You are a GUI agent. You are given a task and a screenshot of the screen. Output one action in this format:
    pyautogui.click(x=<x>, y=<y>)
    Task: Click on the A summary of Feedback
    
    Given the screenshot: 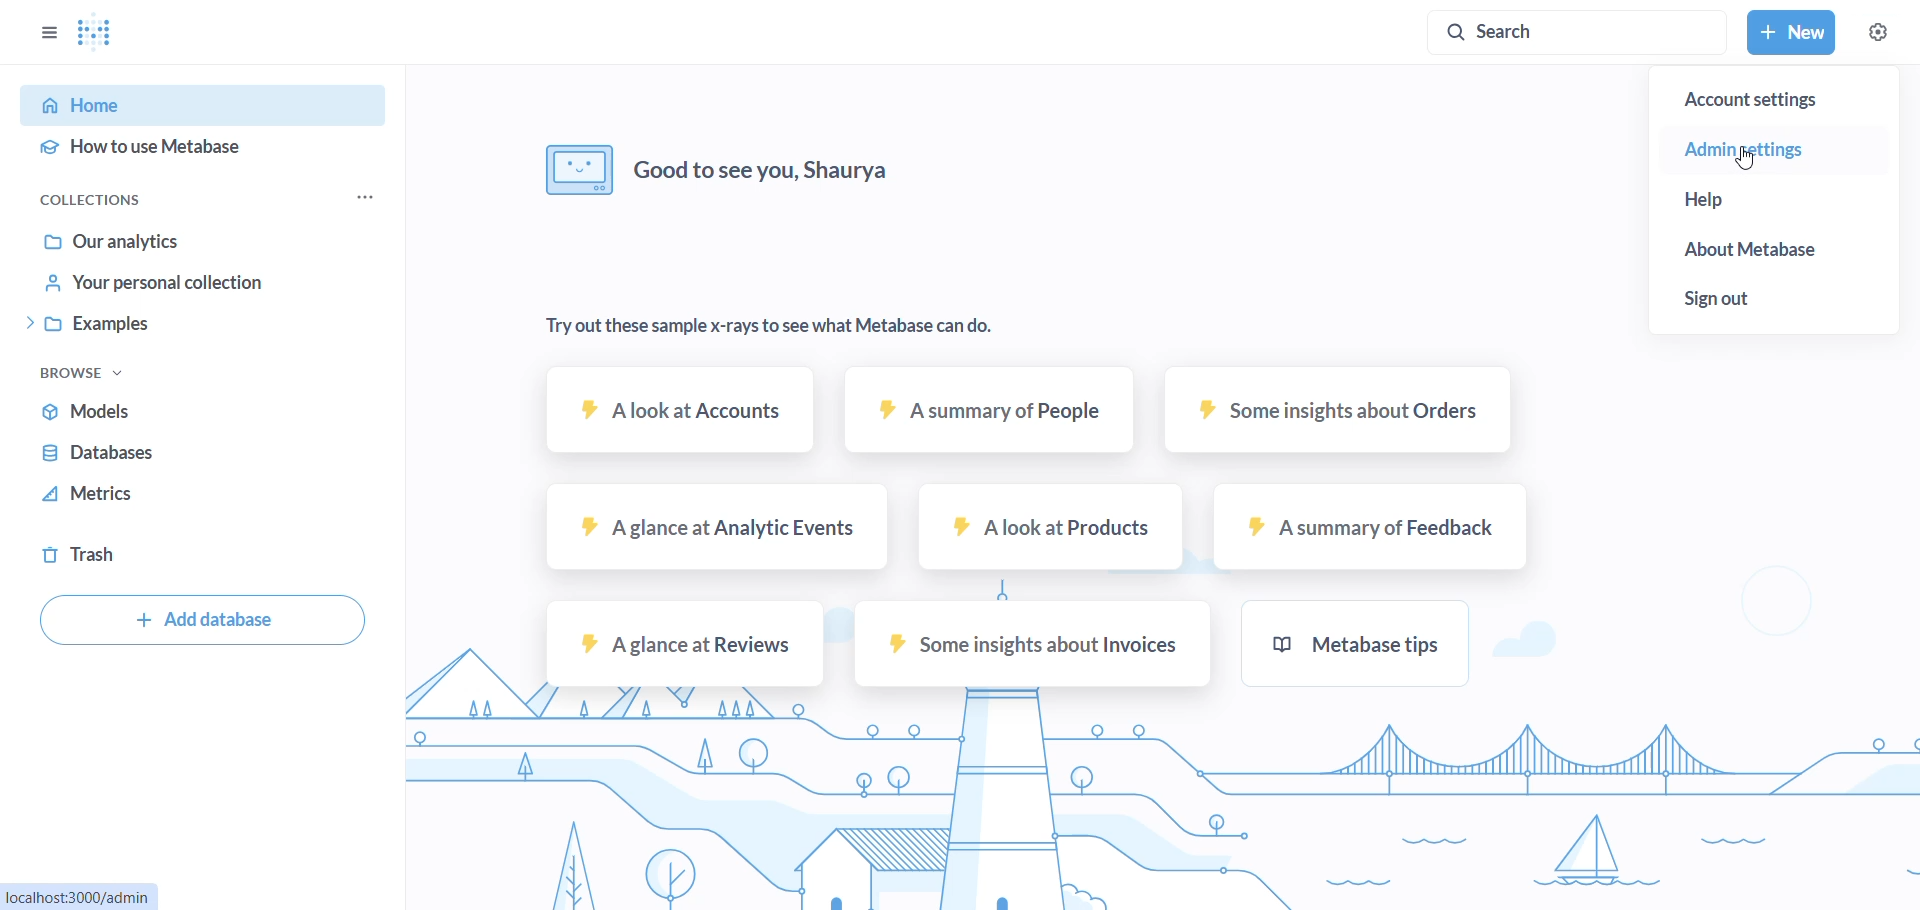 What is the action you would take?
    pyautogui.click(x=1373, y=528)
    